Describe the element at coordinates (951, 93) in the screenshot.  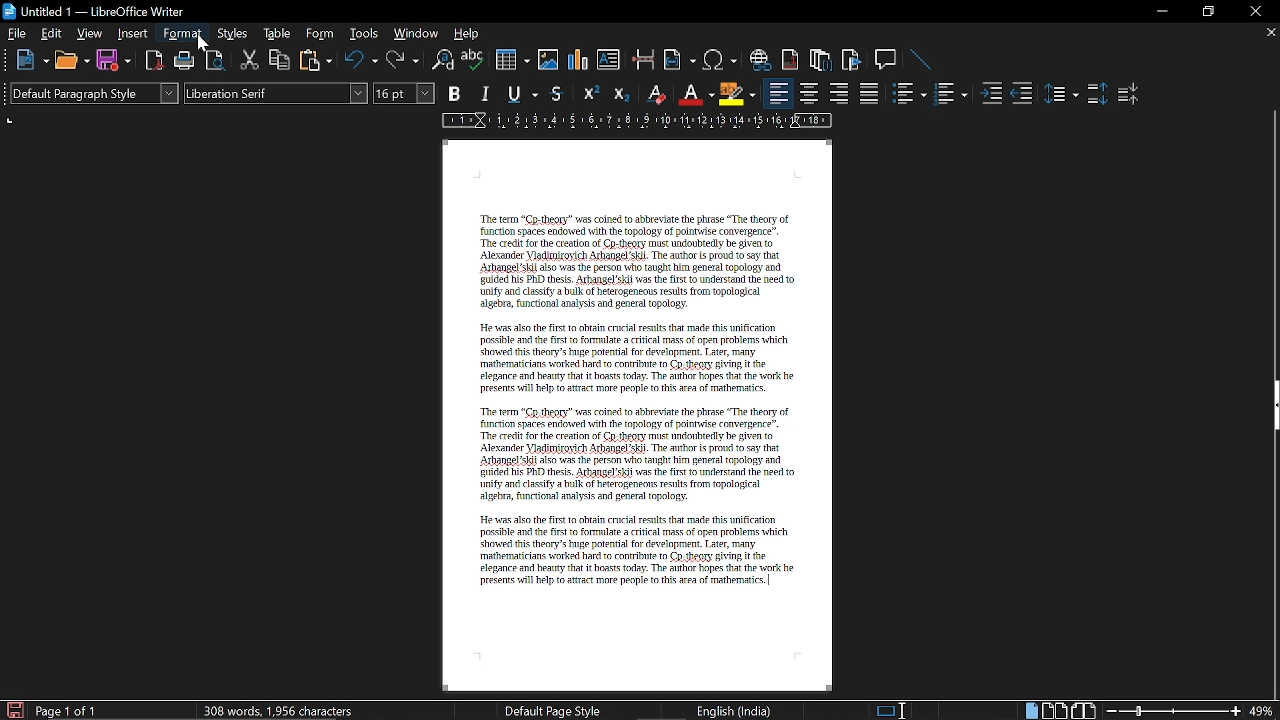
I see `Toggle ordered list` at that location.